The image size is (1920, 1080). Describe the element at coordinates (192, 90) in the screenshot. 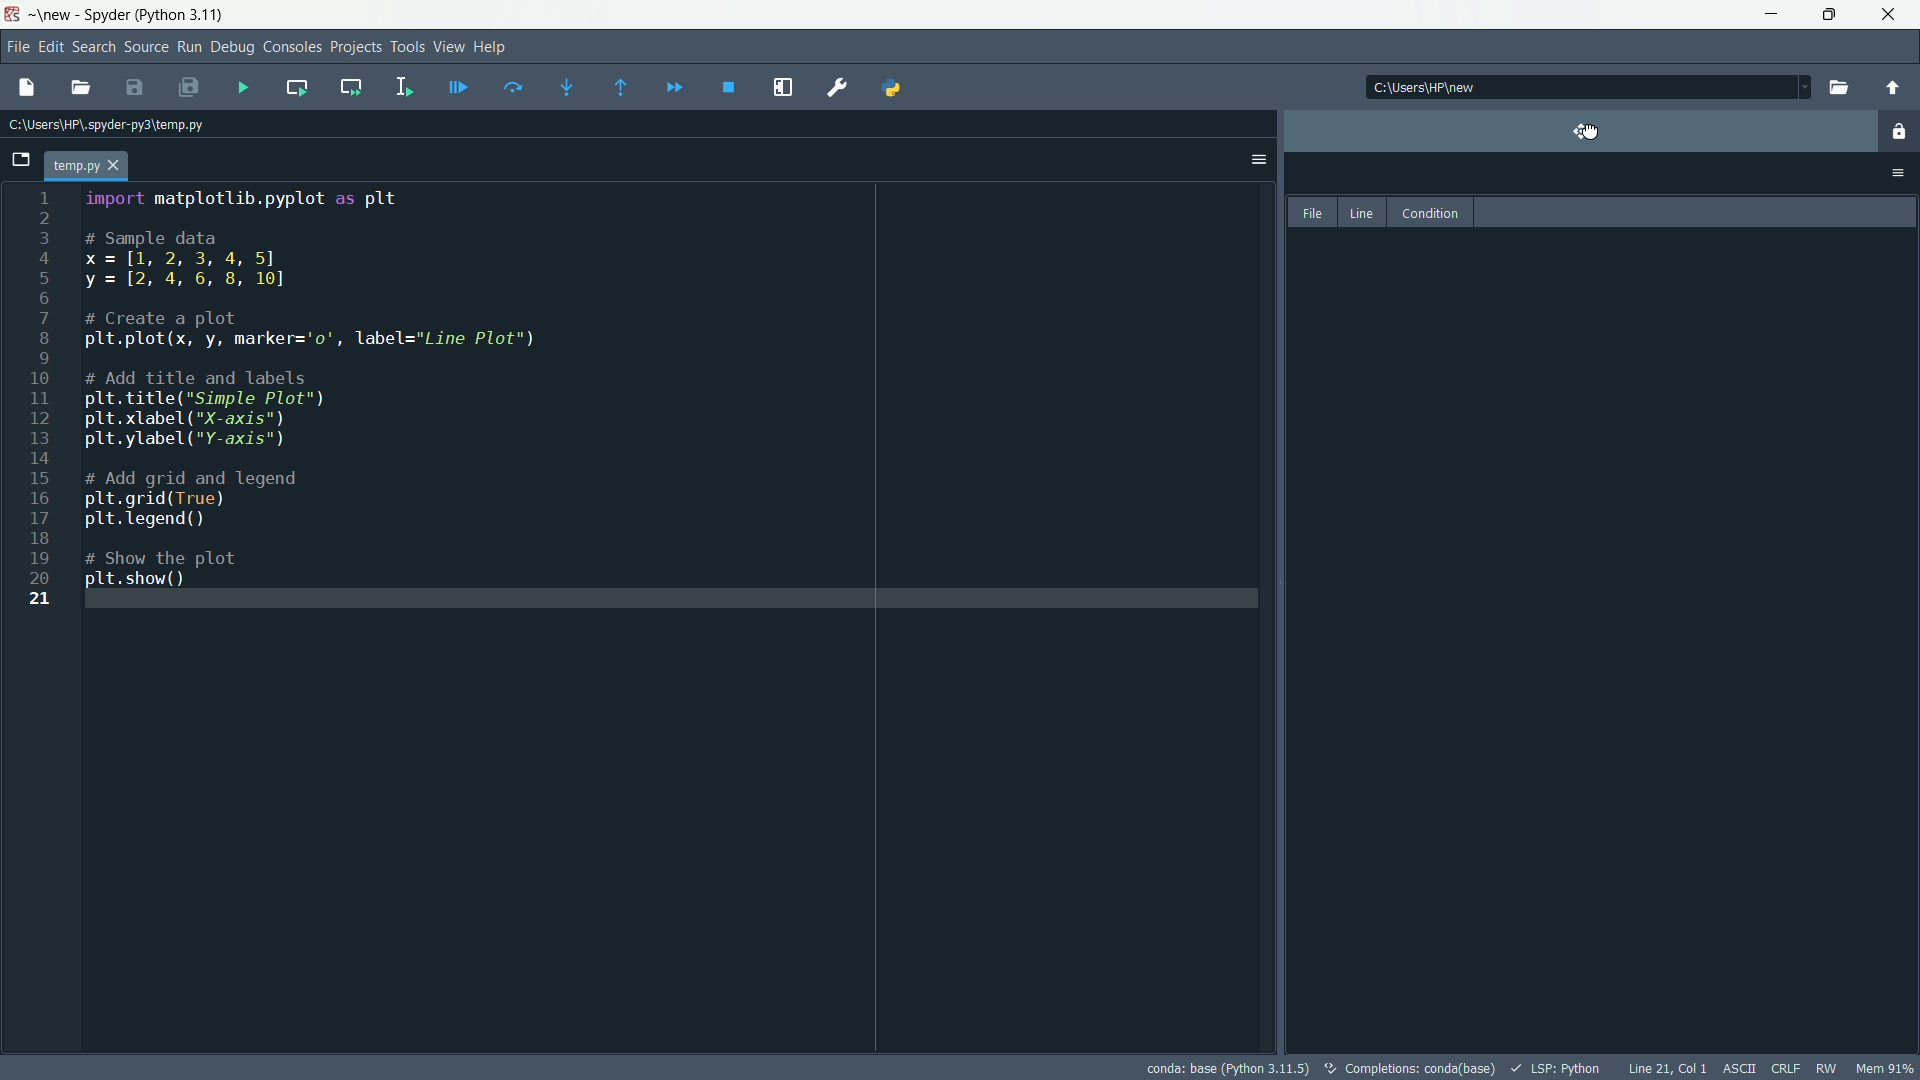

I see `save all files` at that location.